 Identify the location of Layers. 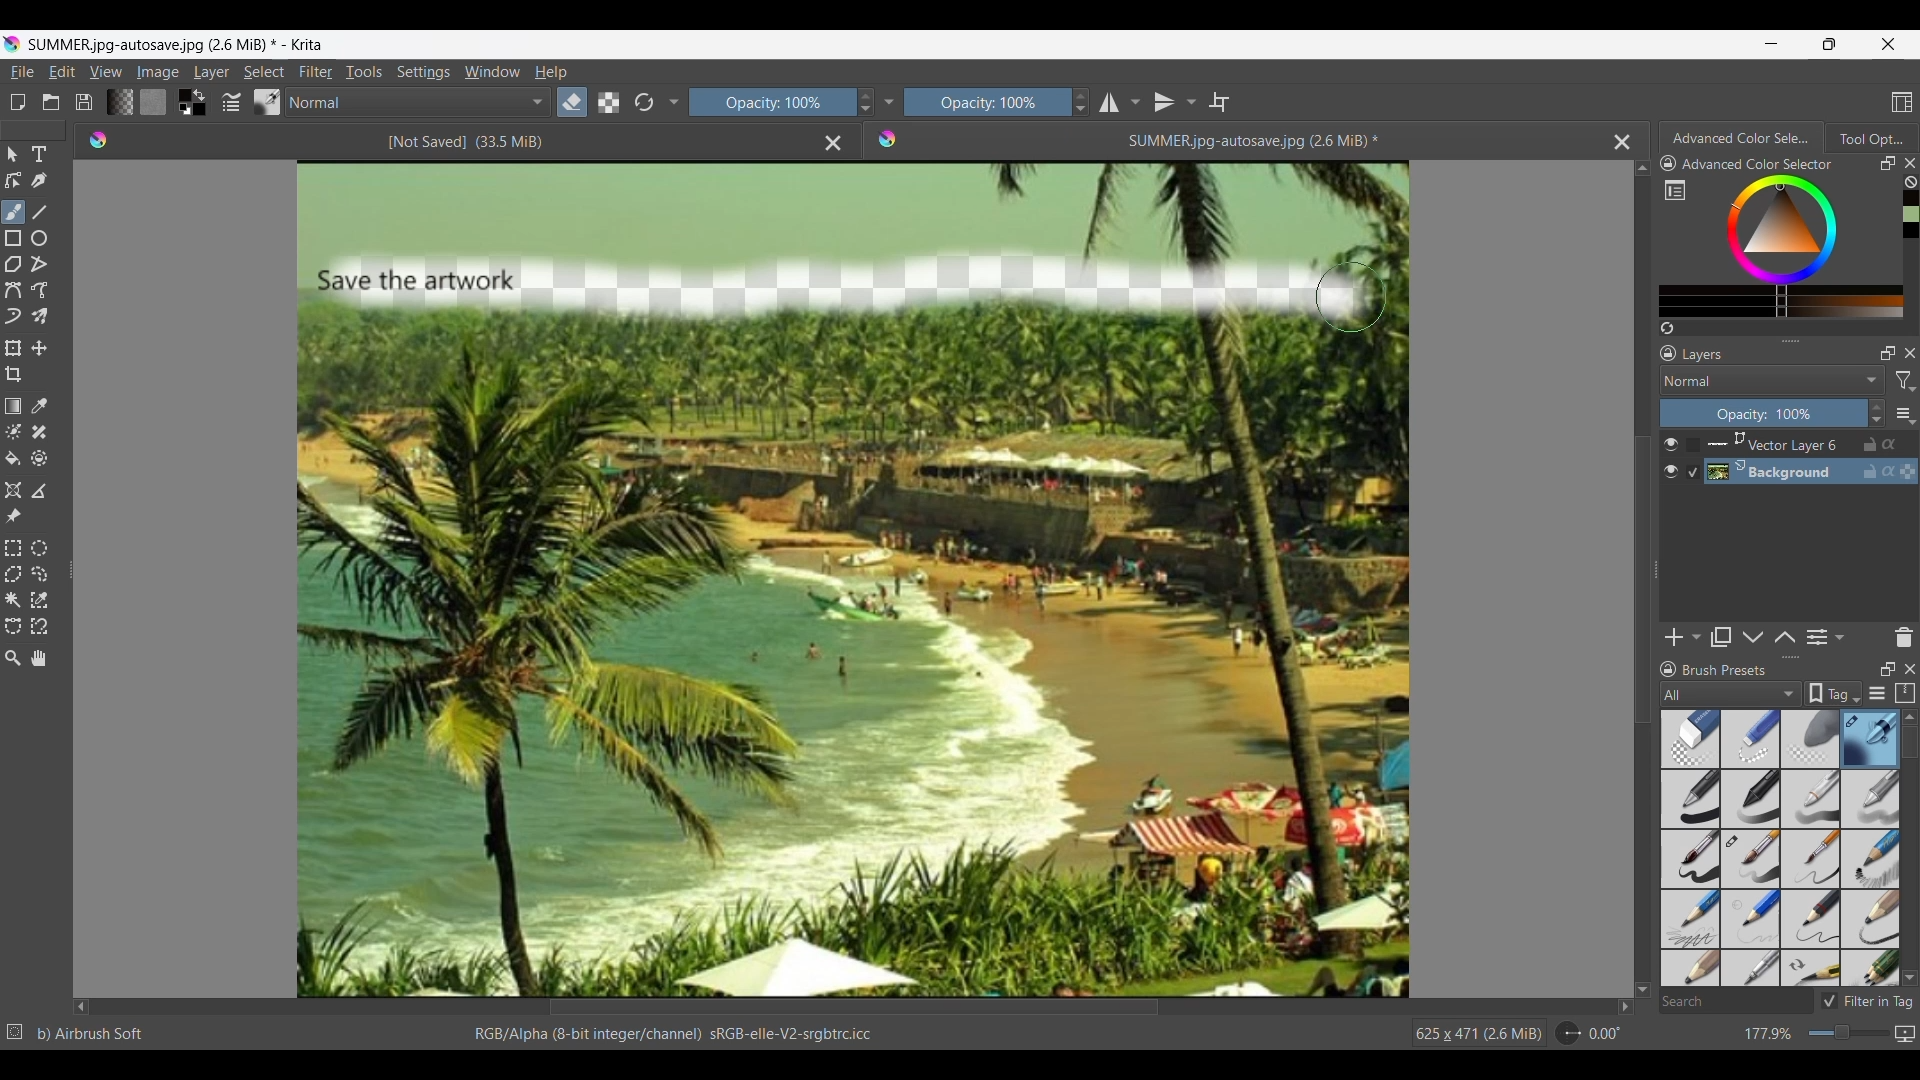
(1707, 354).